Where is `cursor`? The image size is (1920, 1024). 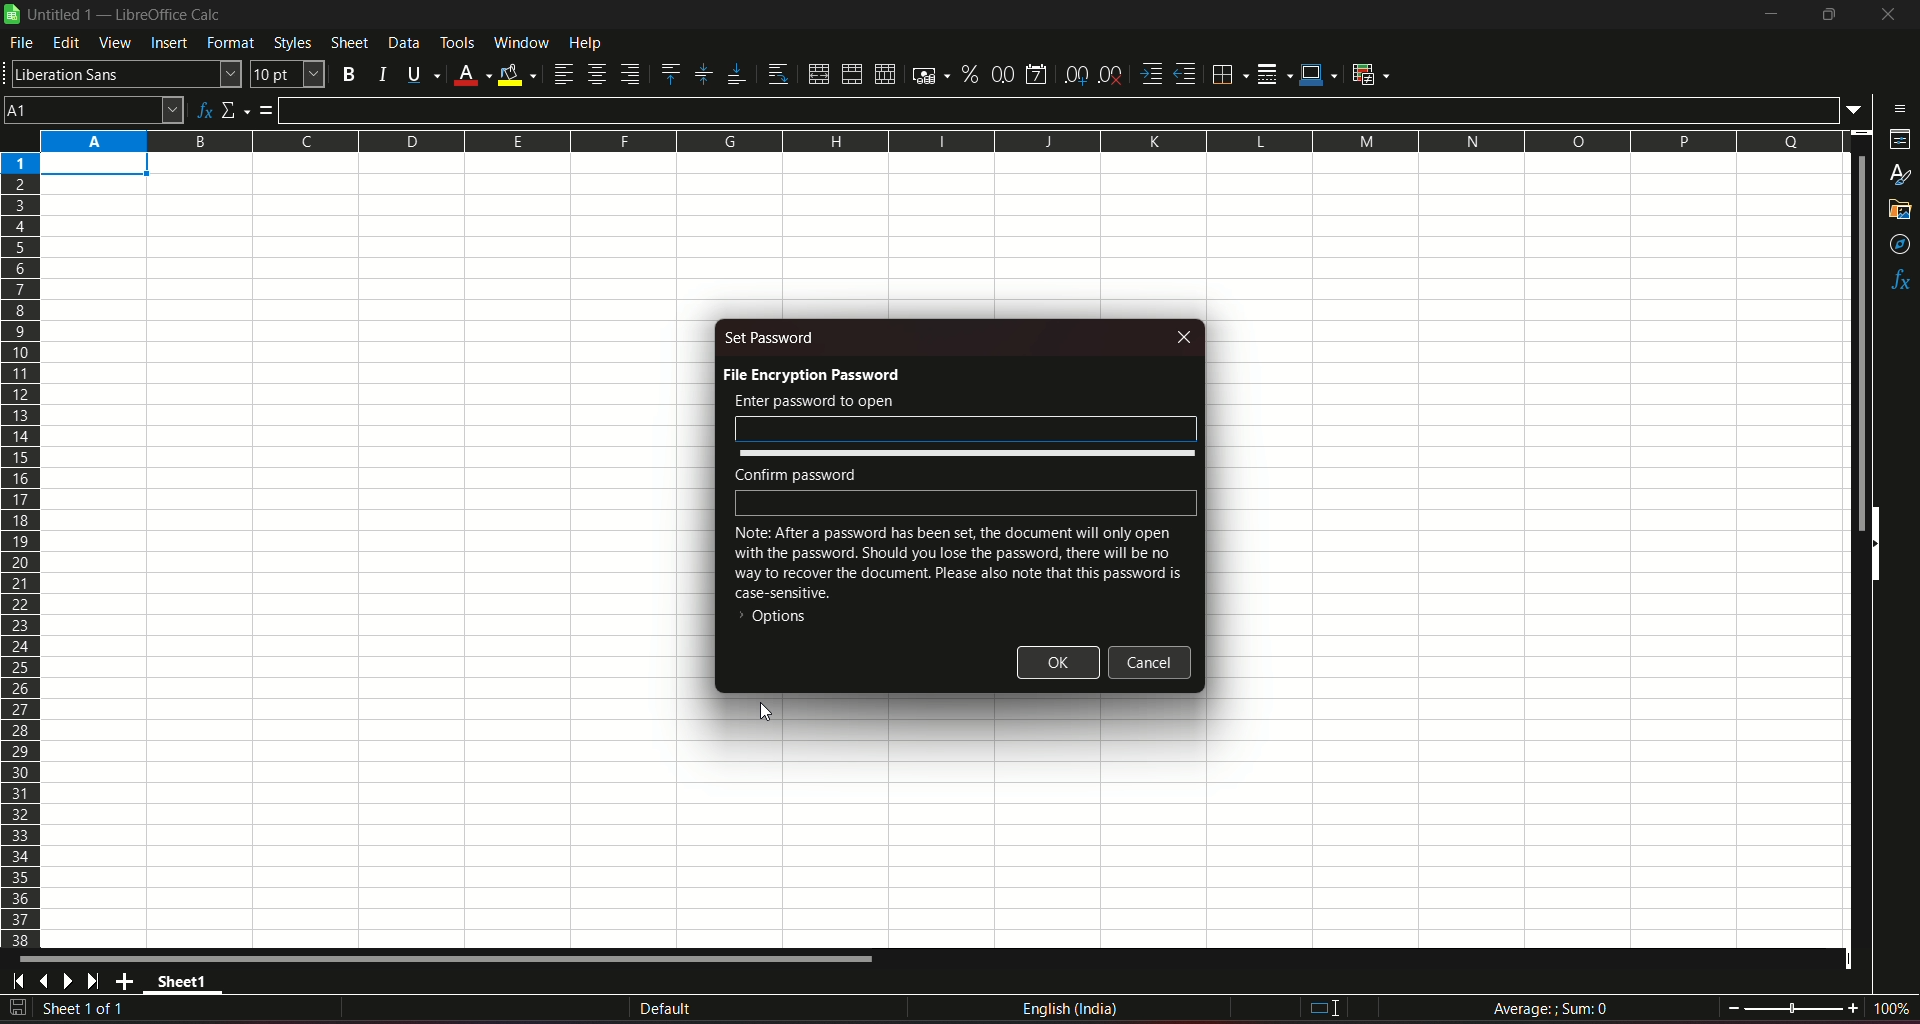 cursor is located at coordinates (766, 711).